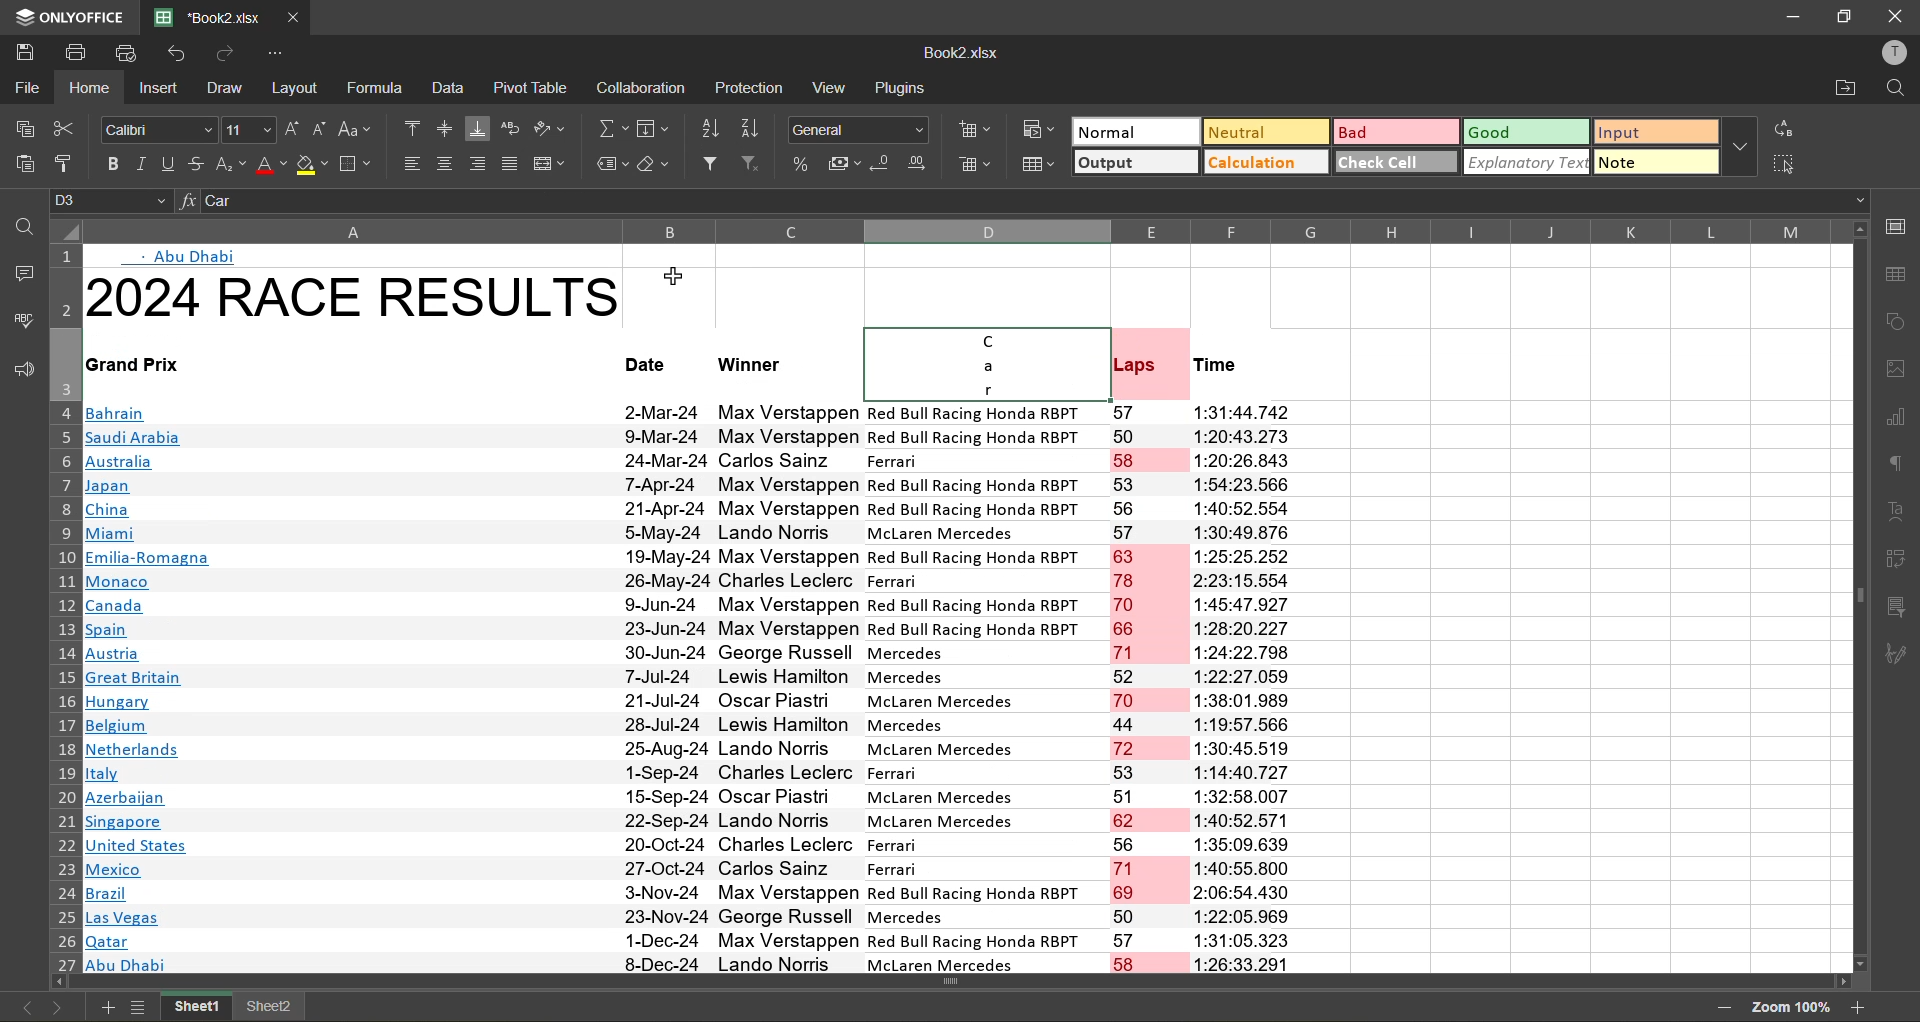 The width and height of the screenshot is (1920, 1022). What do you see at coordinates (1742, 145) in the screenshot?
I see `more options` at bounding box center [1742, 145].